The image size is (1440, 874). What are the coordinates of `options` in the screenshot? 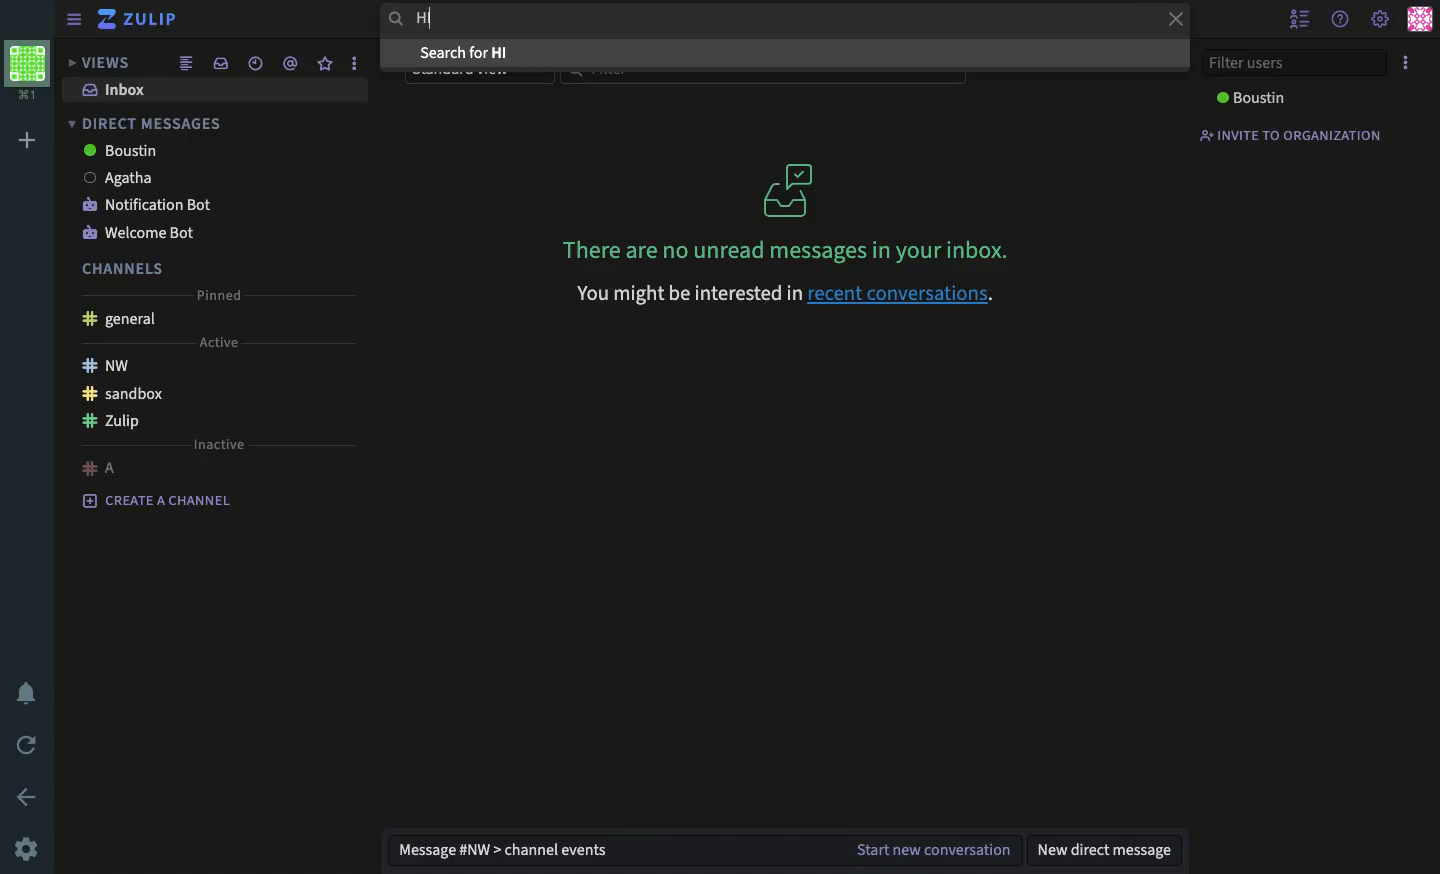 It's located at (354, 64).